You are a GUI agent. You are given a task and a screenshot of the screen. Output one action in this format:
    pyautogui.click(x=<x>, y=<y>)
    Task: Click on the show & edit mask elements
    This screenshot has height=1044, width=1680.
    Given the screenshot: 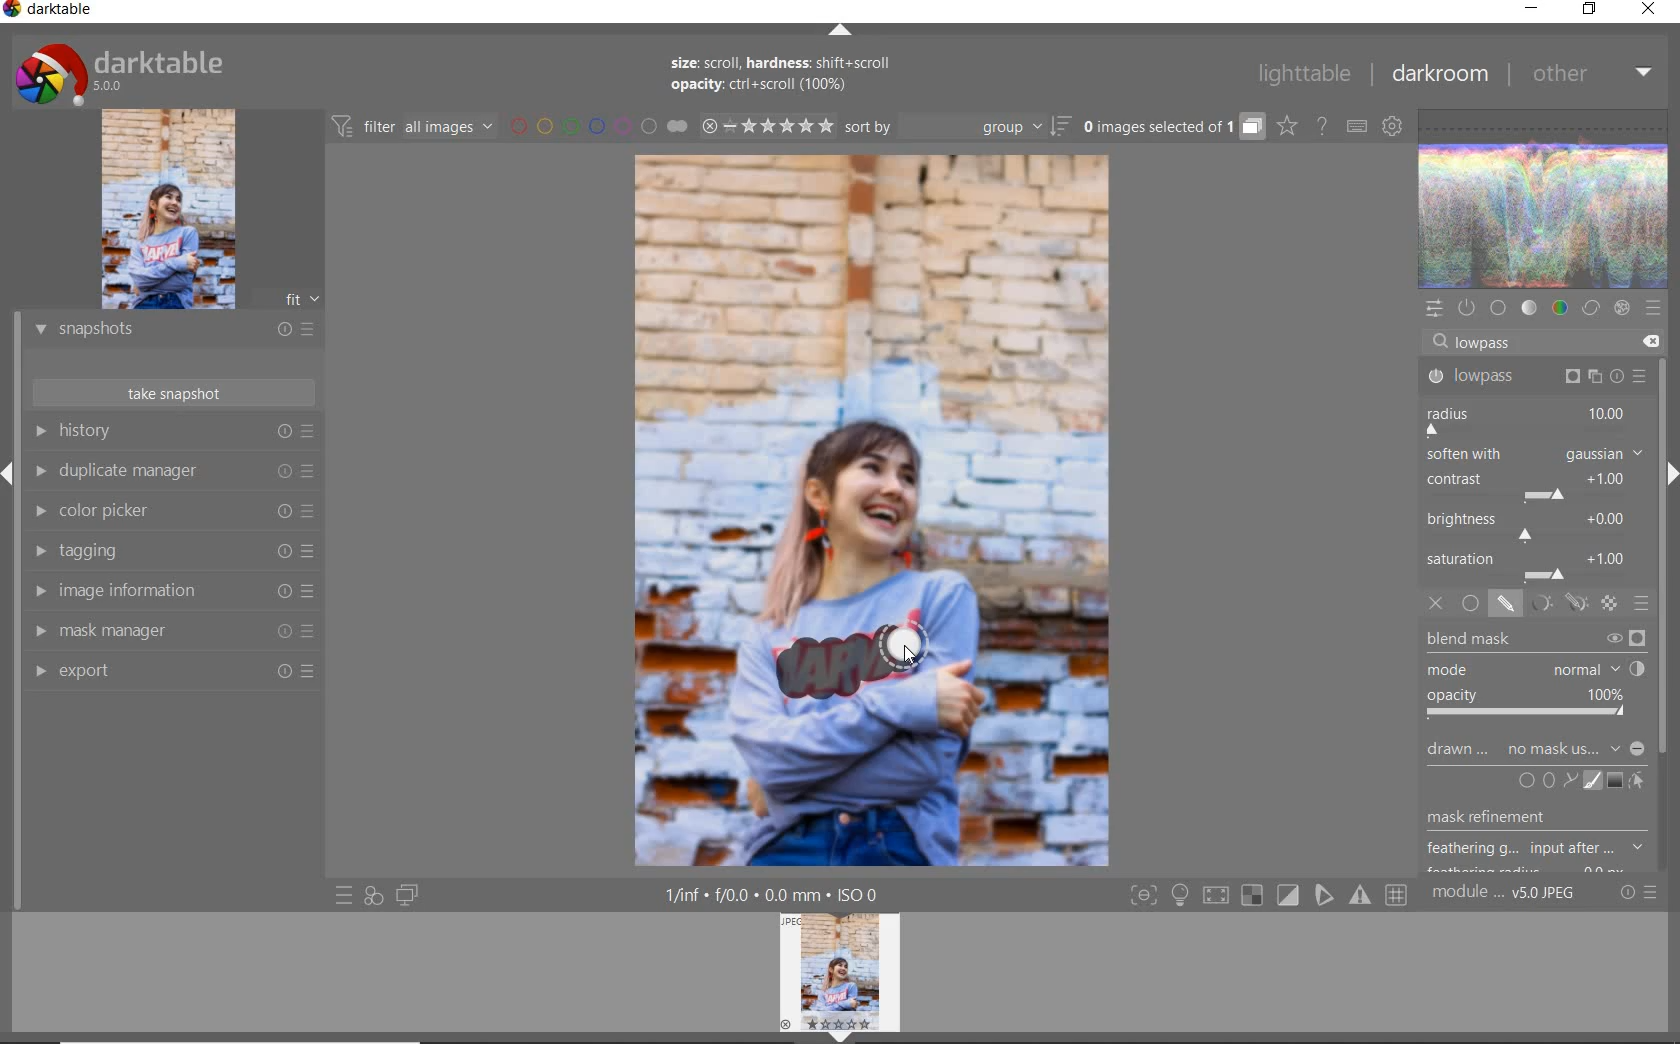 What is the action you would take?
    pyautogui.click(x=1638, y=782)
    